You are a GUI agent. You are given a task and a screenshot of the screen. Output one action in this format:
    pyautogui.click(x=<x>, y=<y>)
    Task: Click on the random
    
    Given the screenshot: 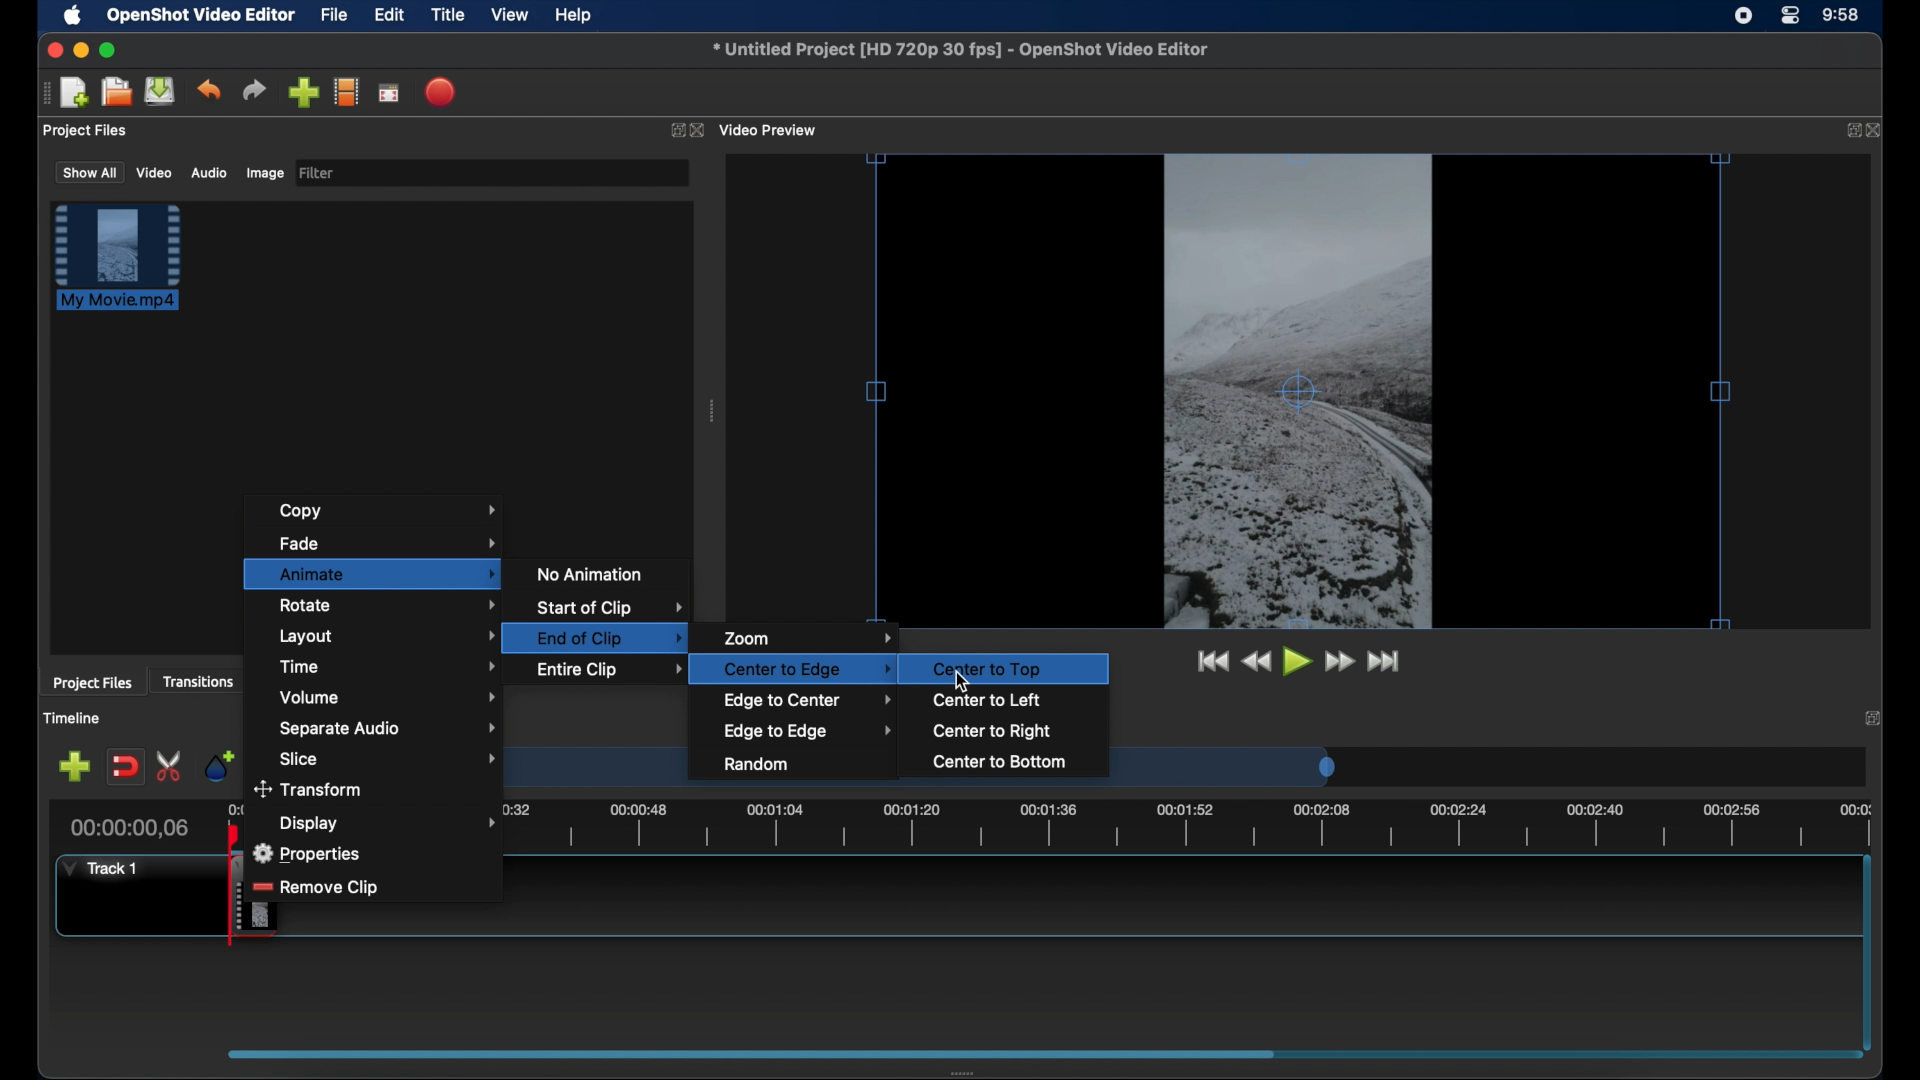 What is the action you would take?
    pyautogui.click(x=758, y=765)
    